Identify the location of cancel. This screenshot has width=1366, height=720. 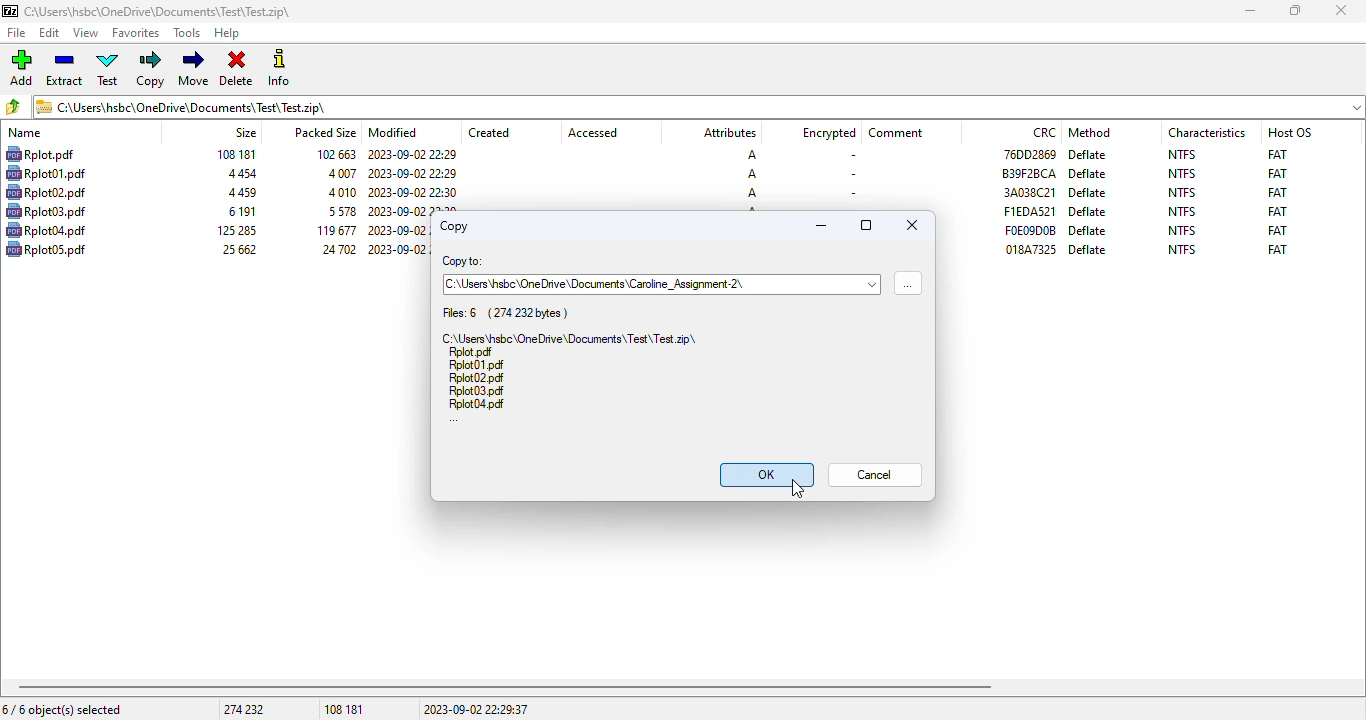
(875, 475).